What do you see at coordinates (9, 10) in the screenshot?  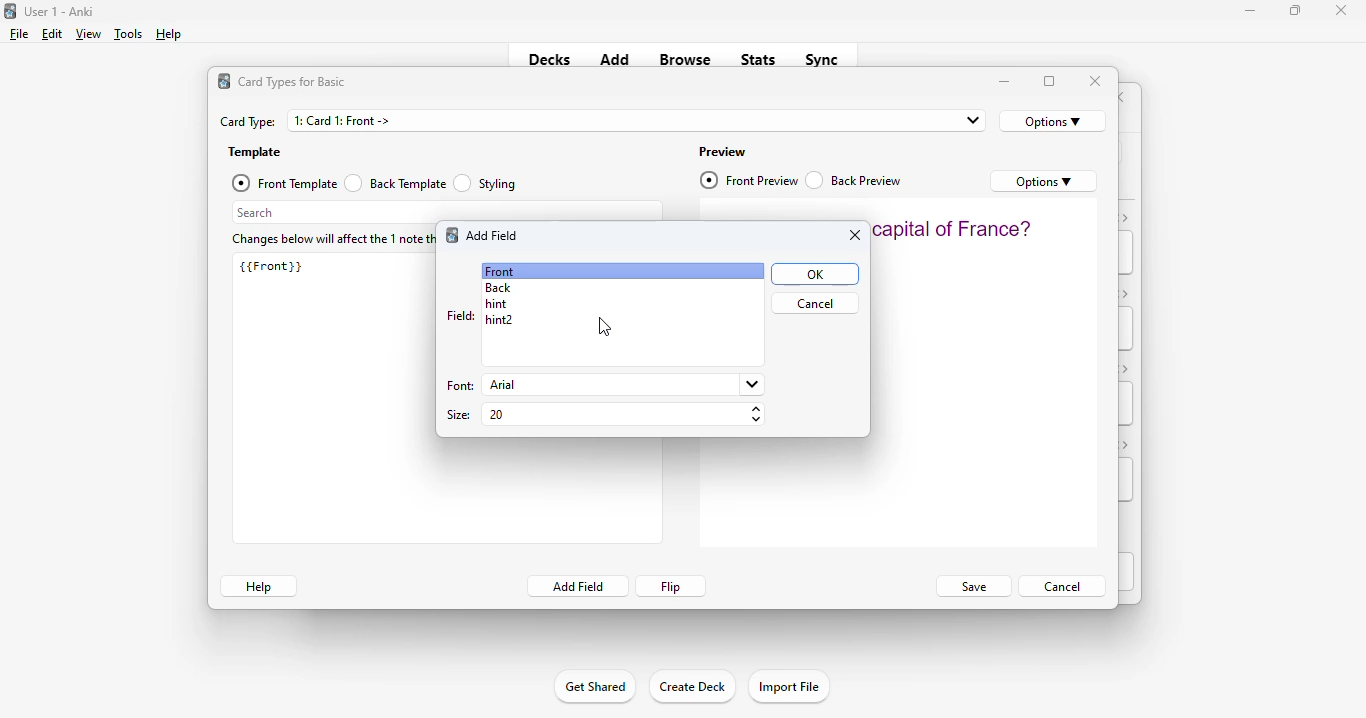 I see `logo` at bounding box center [9, 10].